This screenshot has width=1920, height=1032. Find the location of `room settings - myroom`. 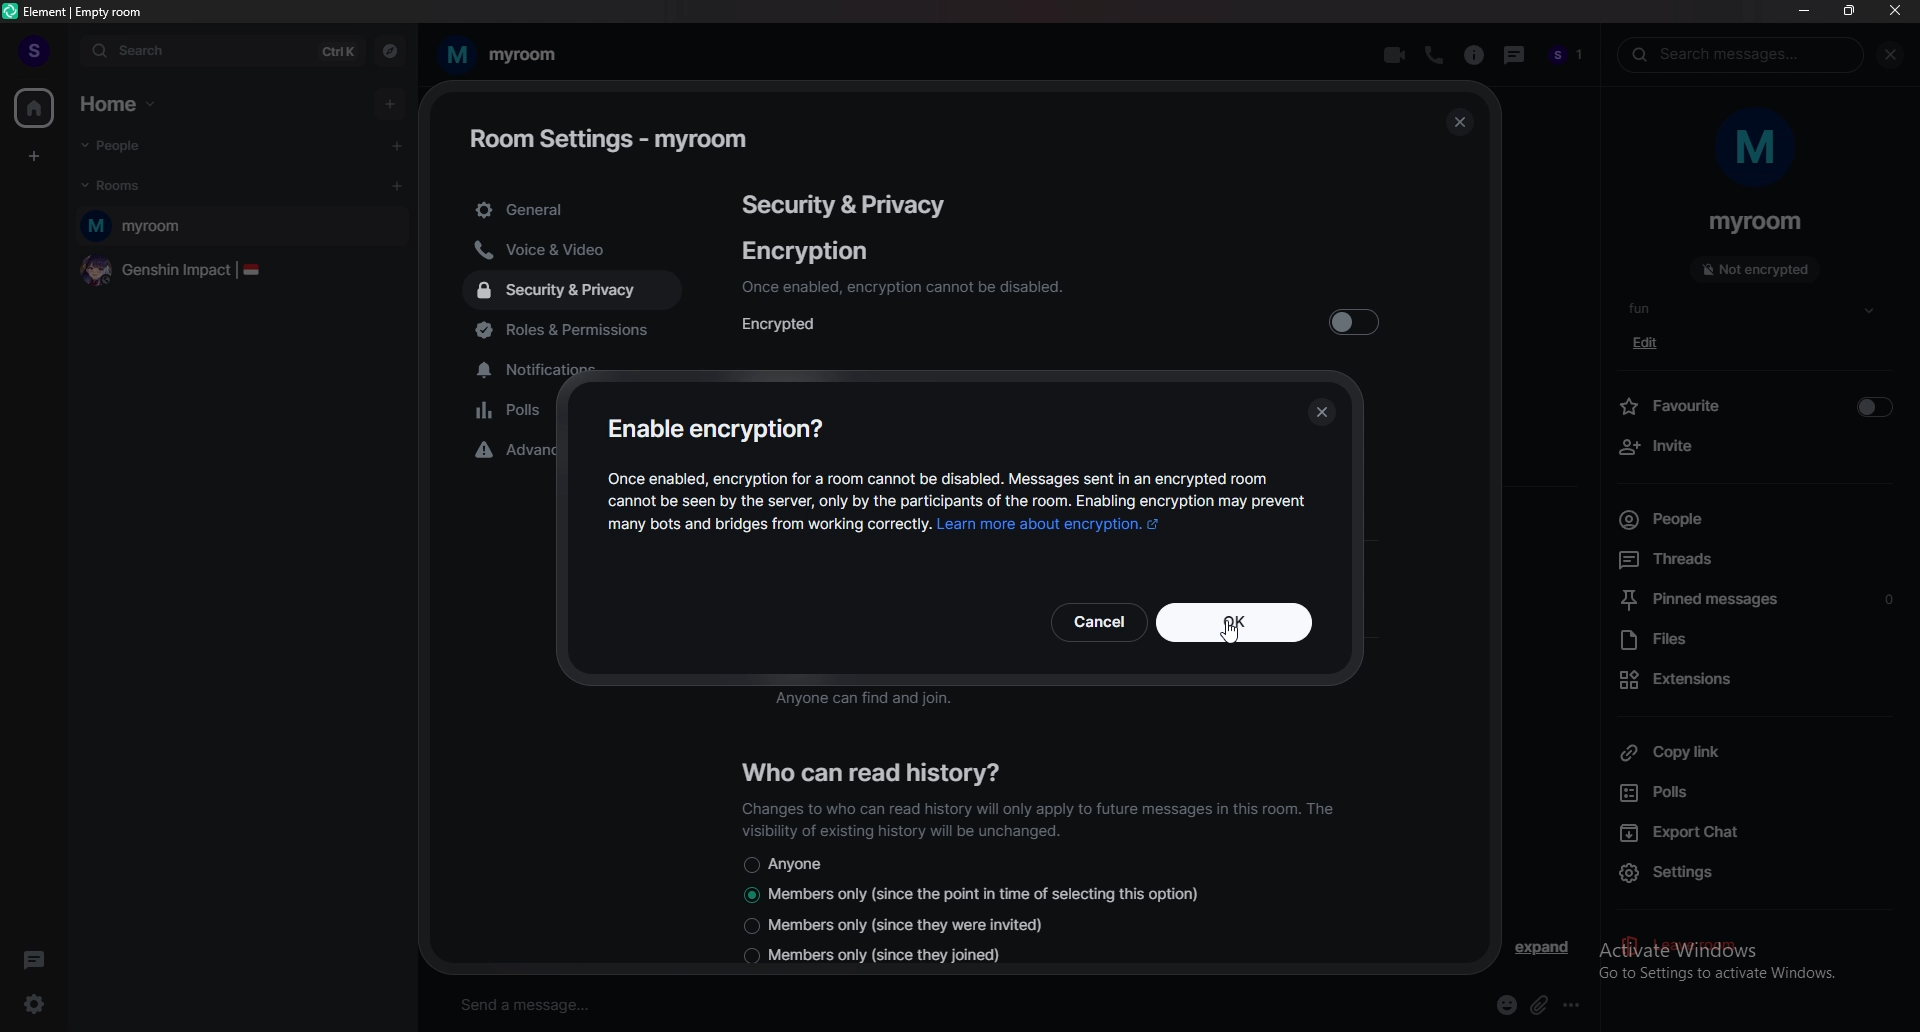

room settings - myroom is located at coordinates (611, 136).